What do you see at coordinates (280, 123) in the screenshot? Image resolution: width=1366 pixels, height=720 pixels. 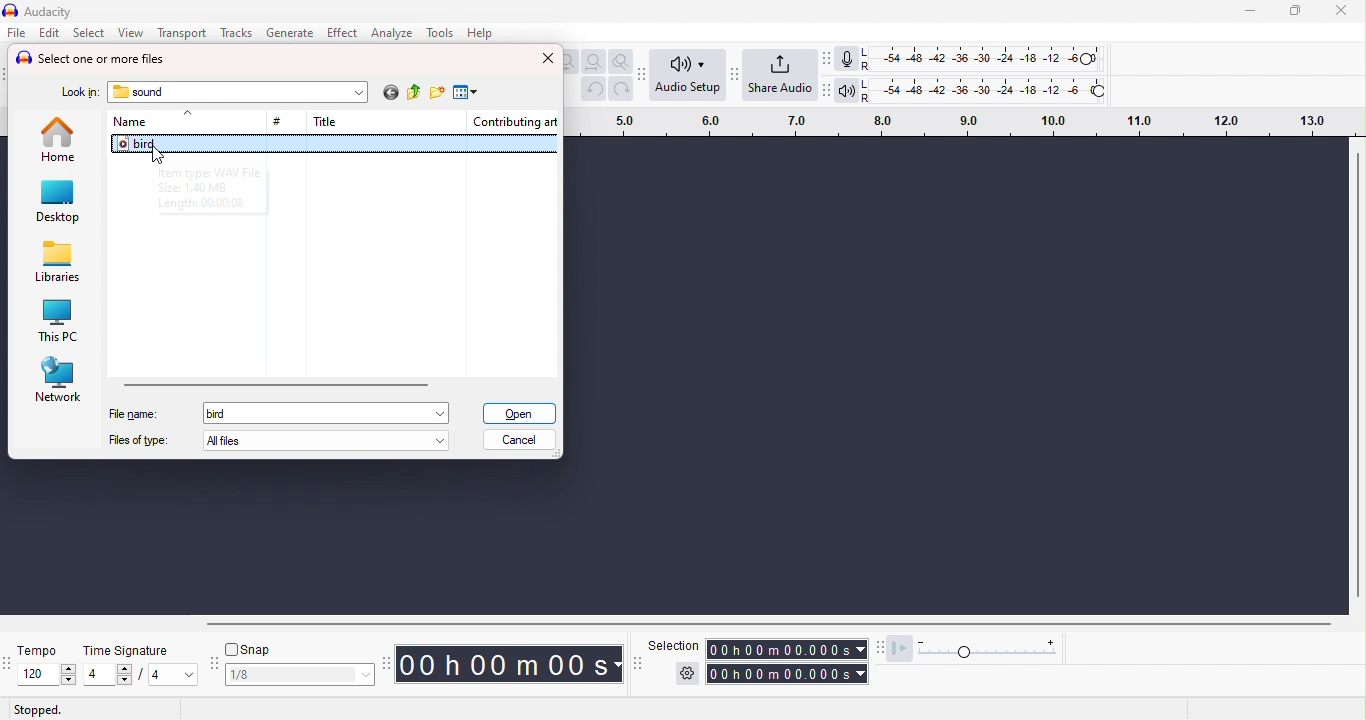 I see `#` at bounding box center [280, 123].